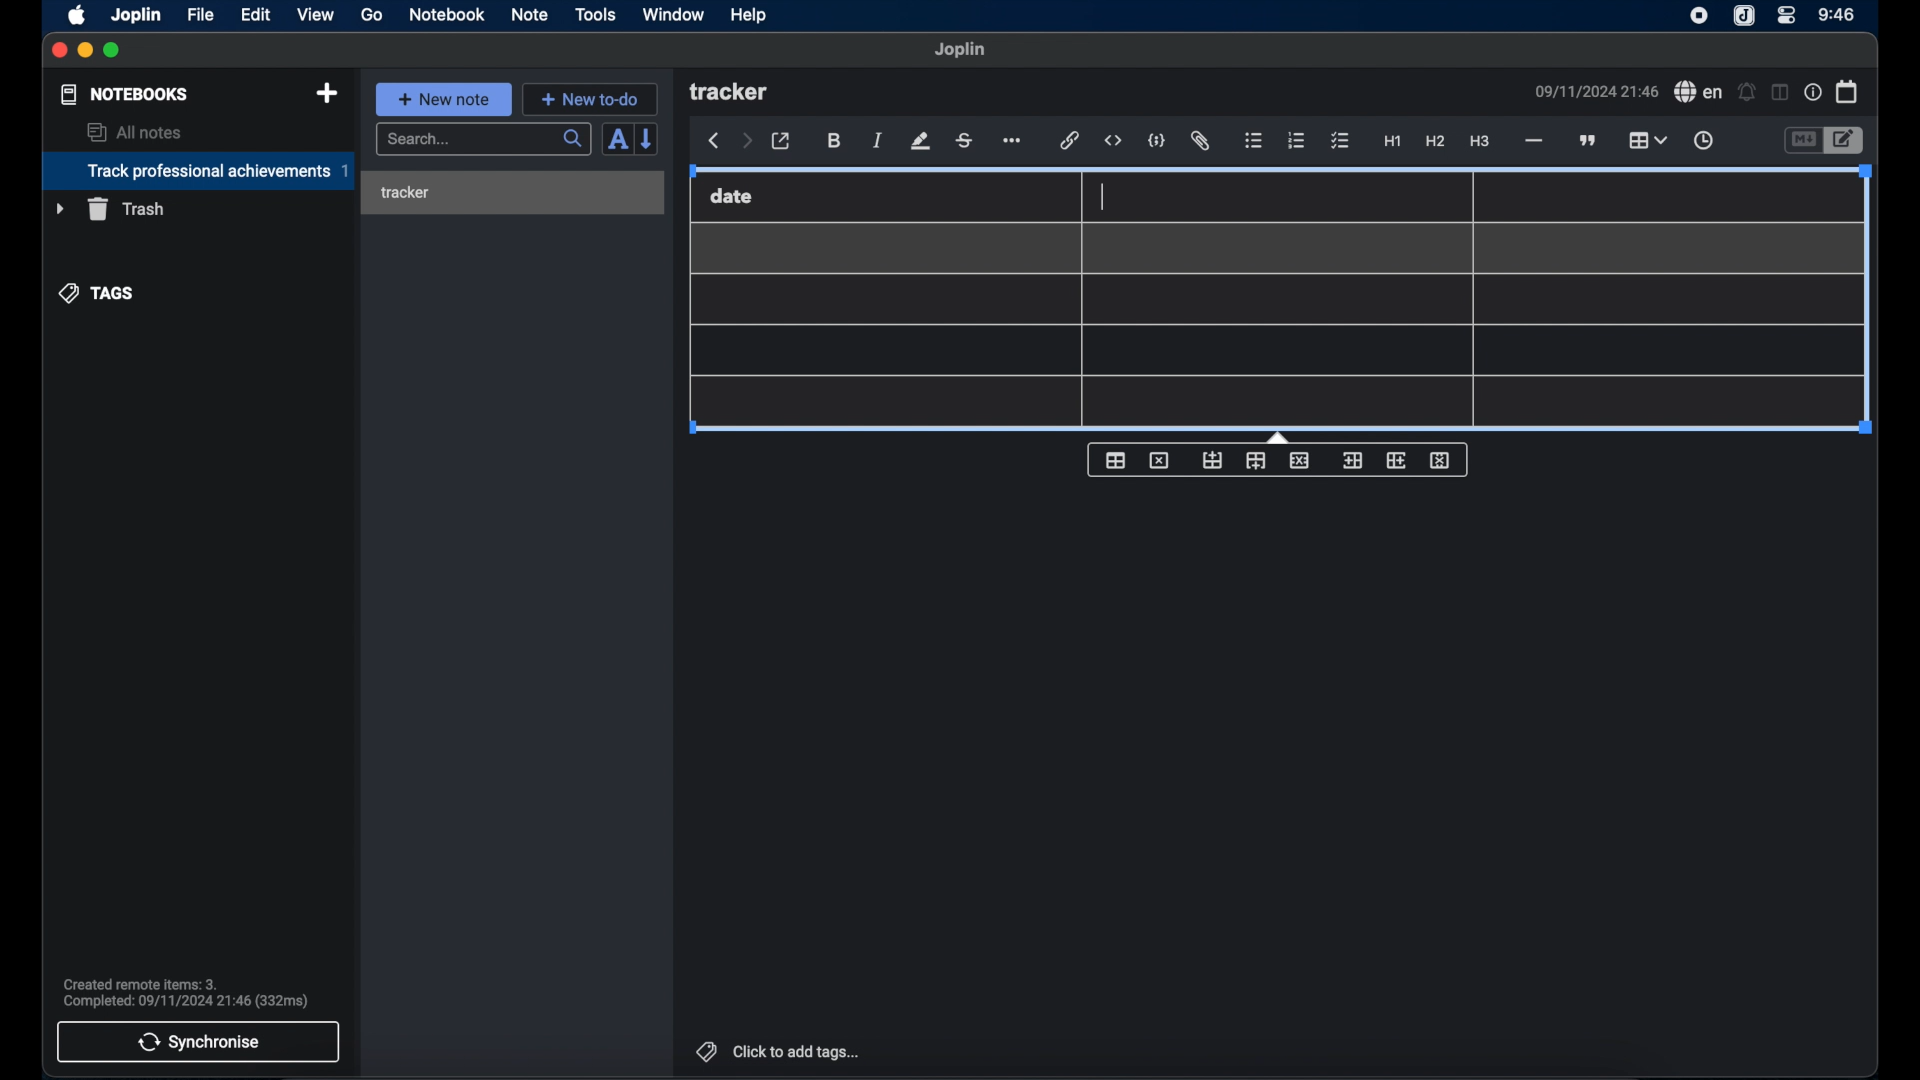 The image size is (1920, 1080). I want to click on bulleted list, so click(1254, 142).